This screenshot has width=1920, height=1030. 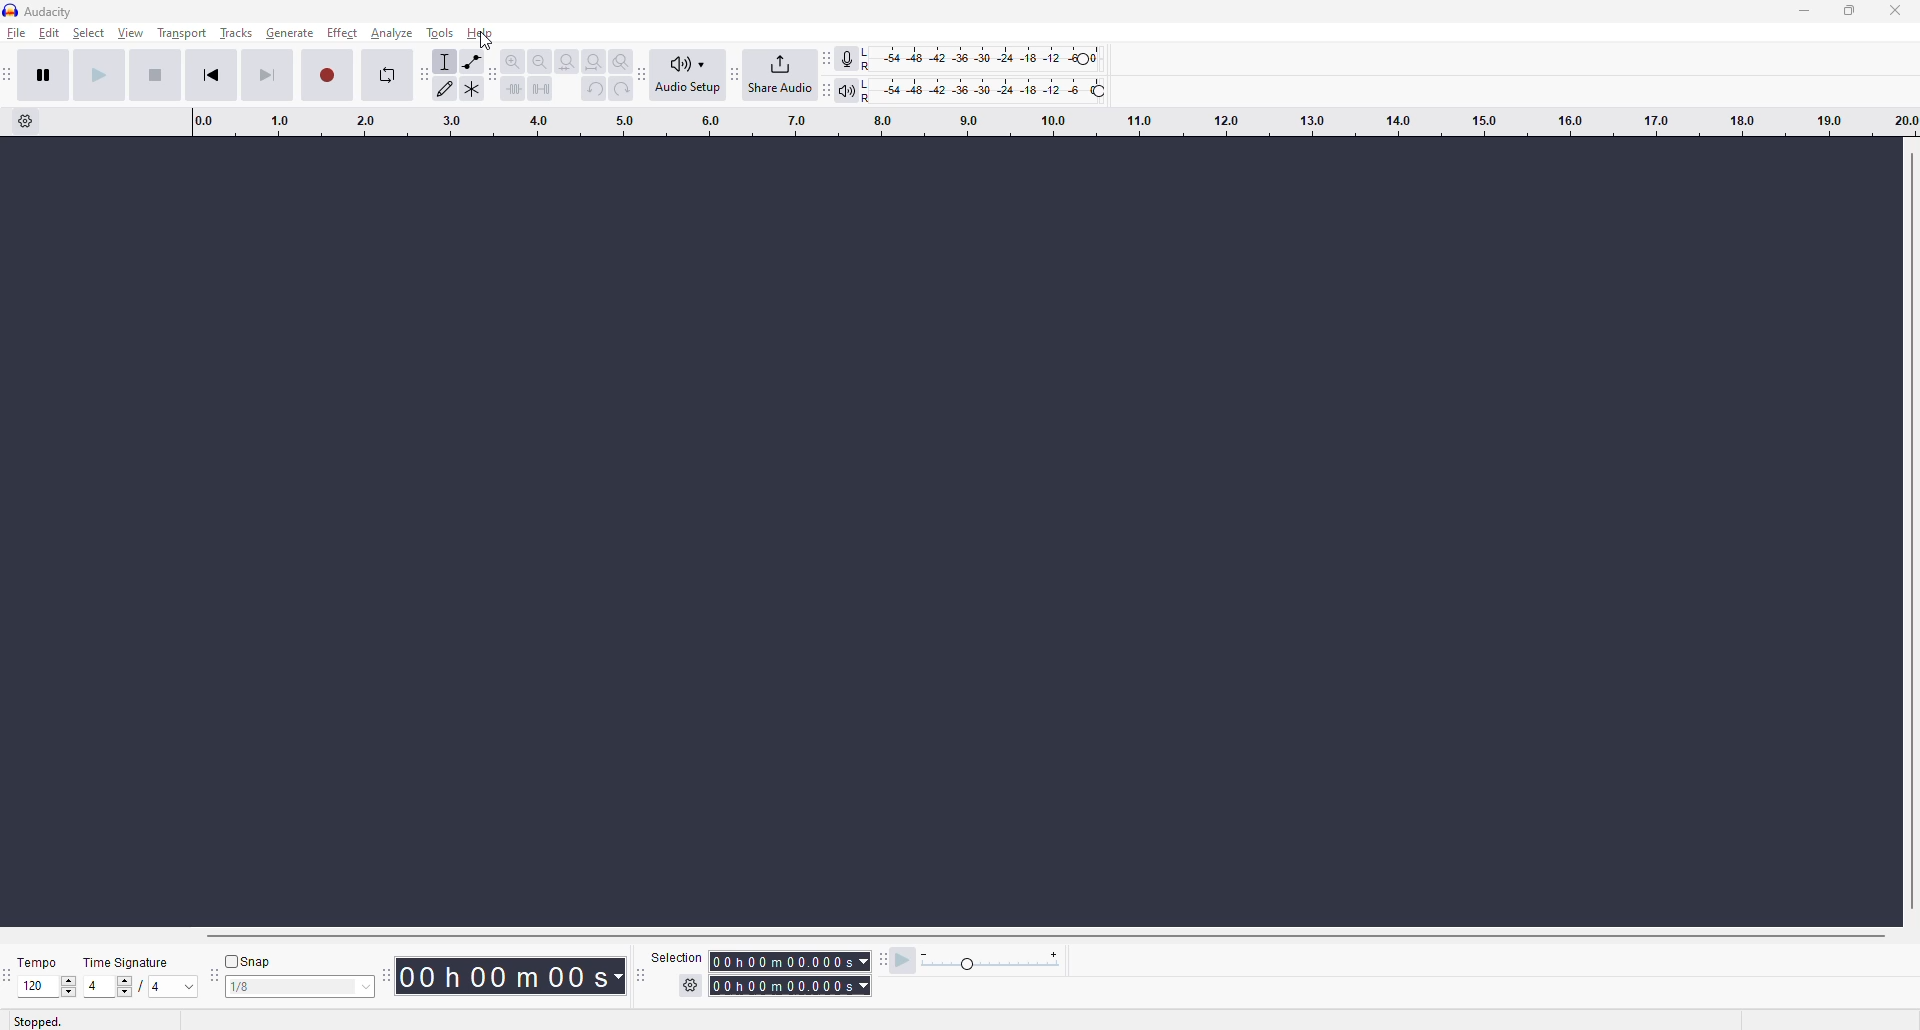 I want to click on stopped, so click(x=38, y=1020).